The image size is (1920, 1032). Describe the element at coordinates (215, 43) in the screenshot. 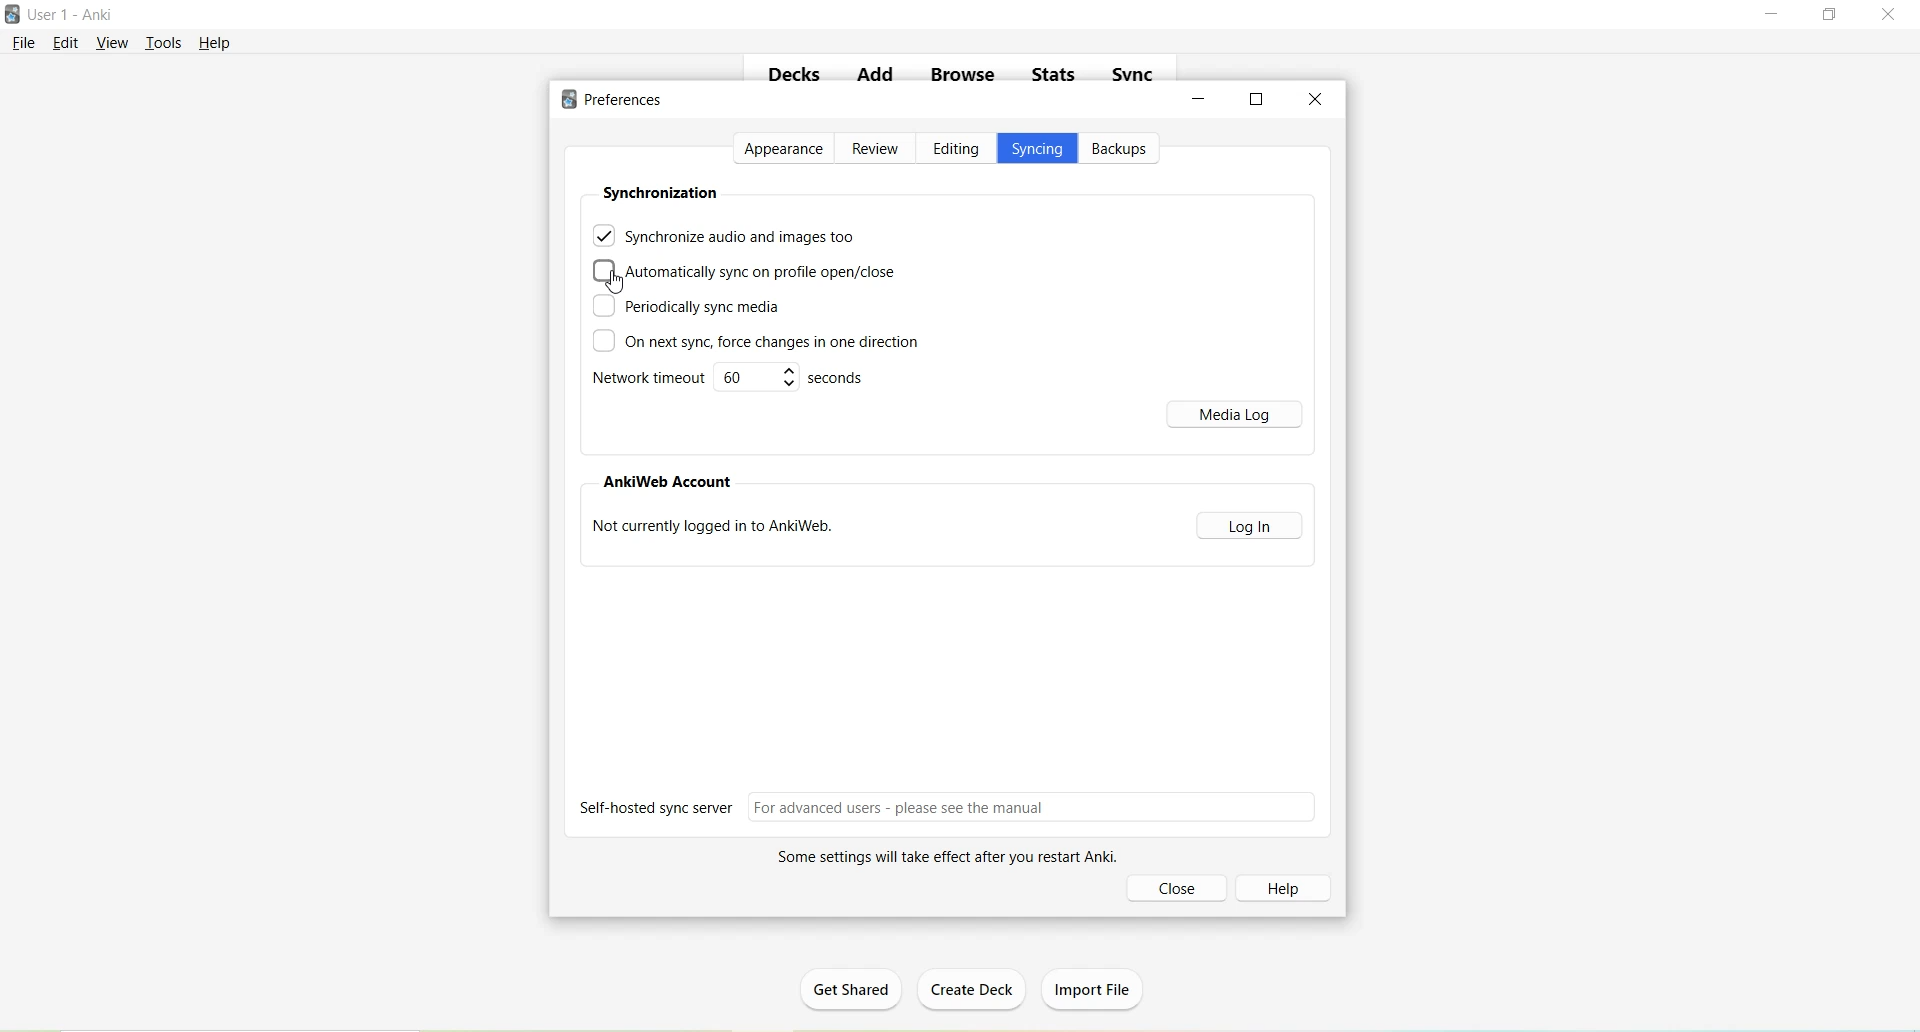

I see `Help` at that location.